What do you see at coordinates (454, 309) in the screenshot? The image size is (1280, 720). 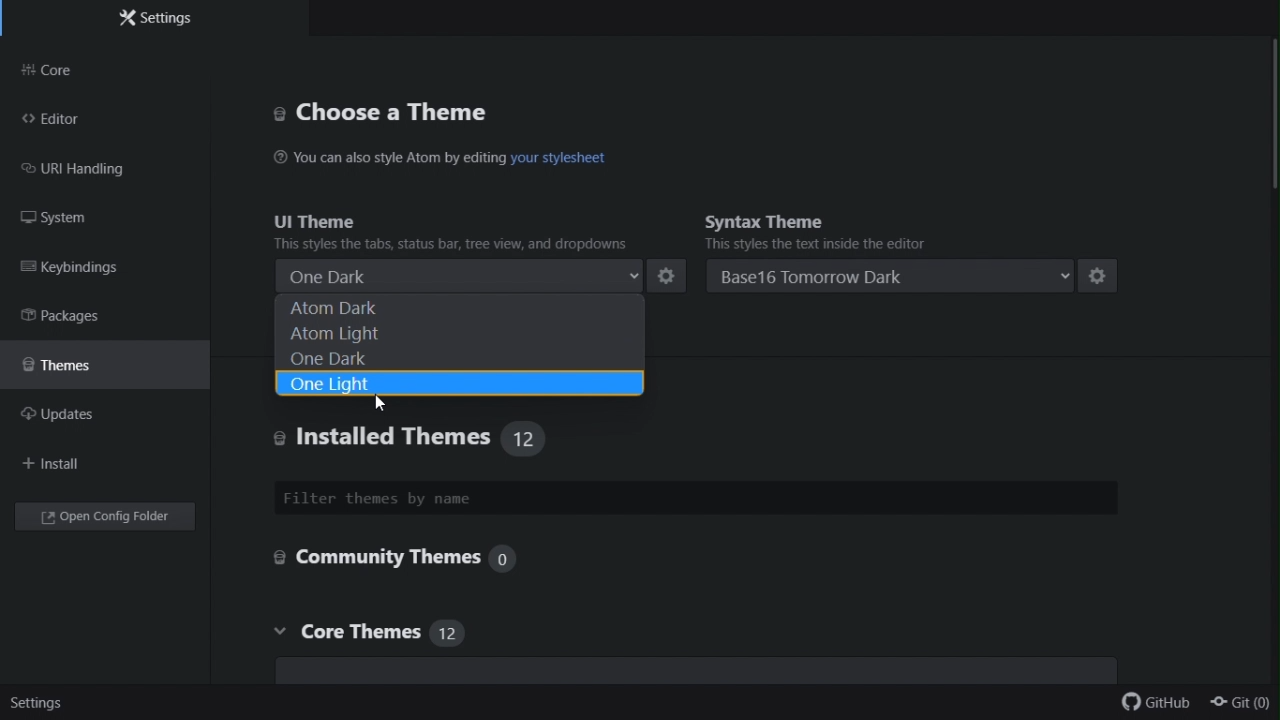 I see `atom dark` at bounding box center [454, 309].